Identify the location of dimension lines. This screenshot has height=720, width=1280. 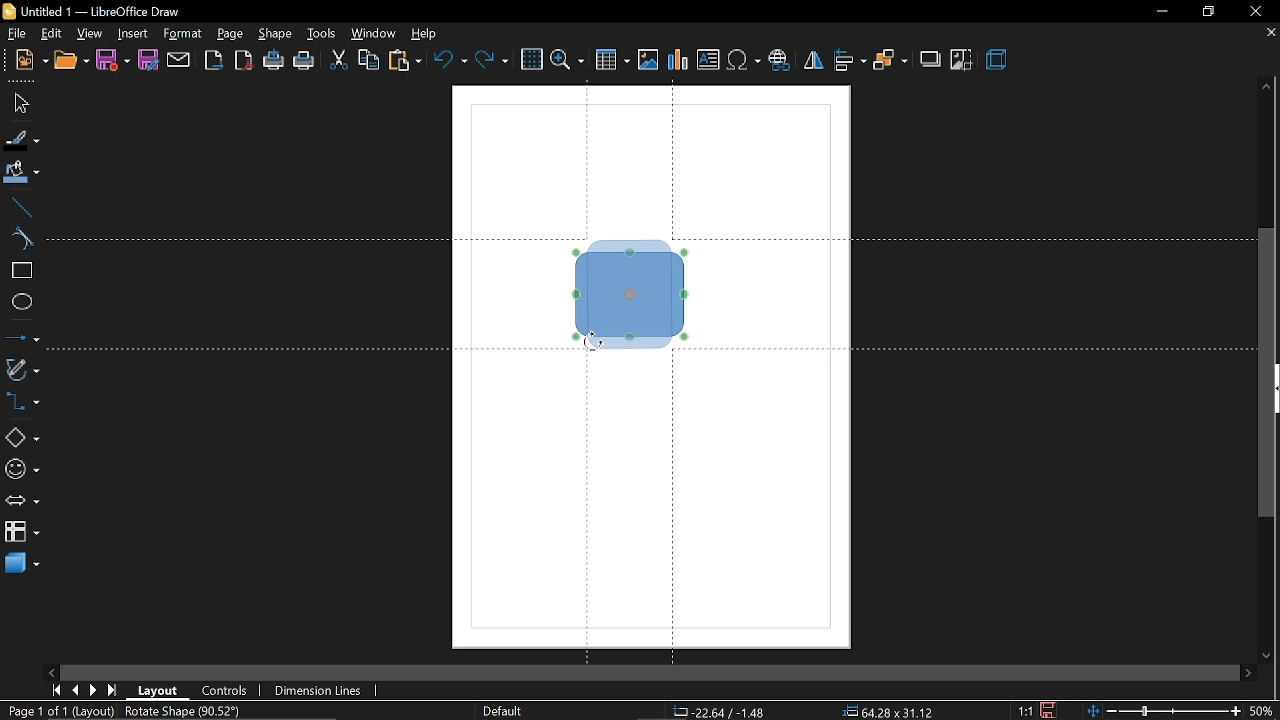
(321, 691).